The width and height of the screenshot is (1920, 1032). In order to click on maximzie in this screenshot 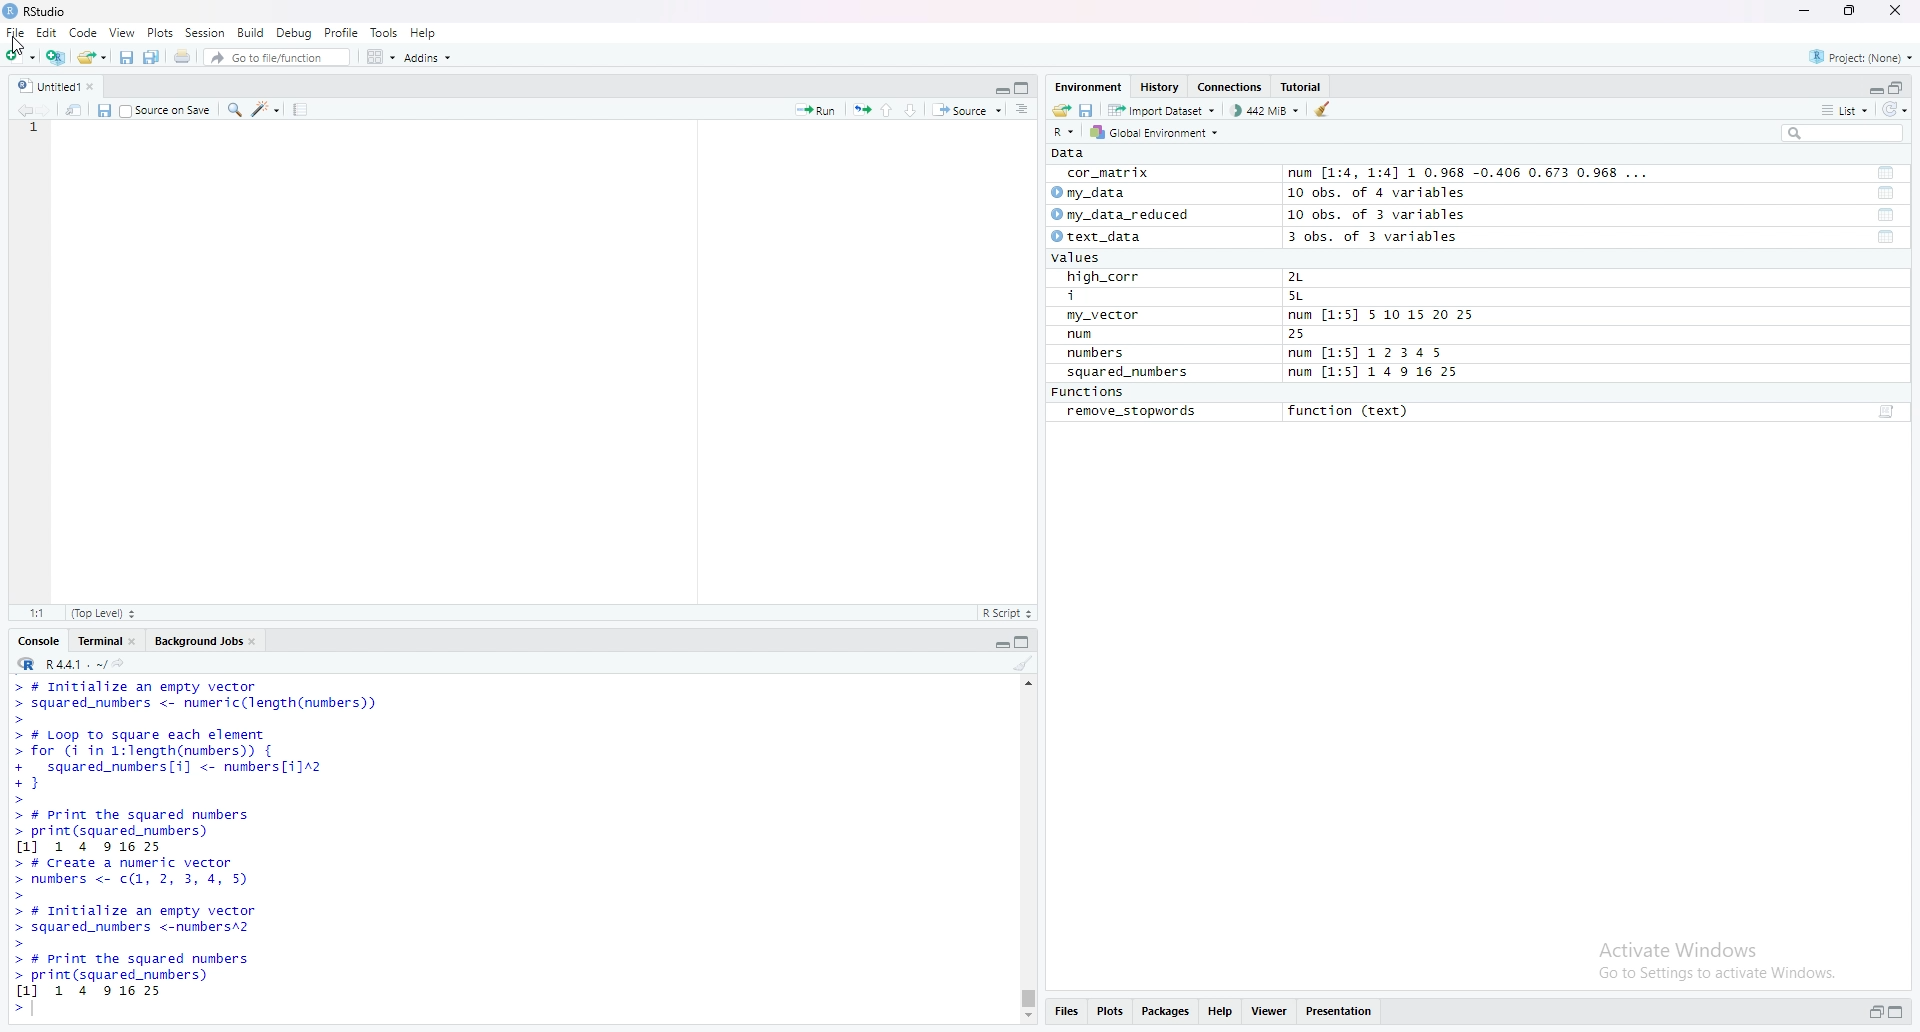, I will do `click(1901, 85)`.